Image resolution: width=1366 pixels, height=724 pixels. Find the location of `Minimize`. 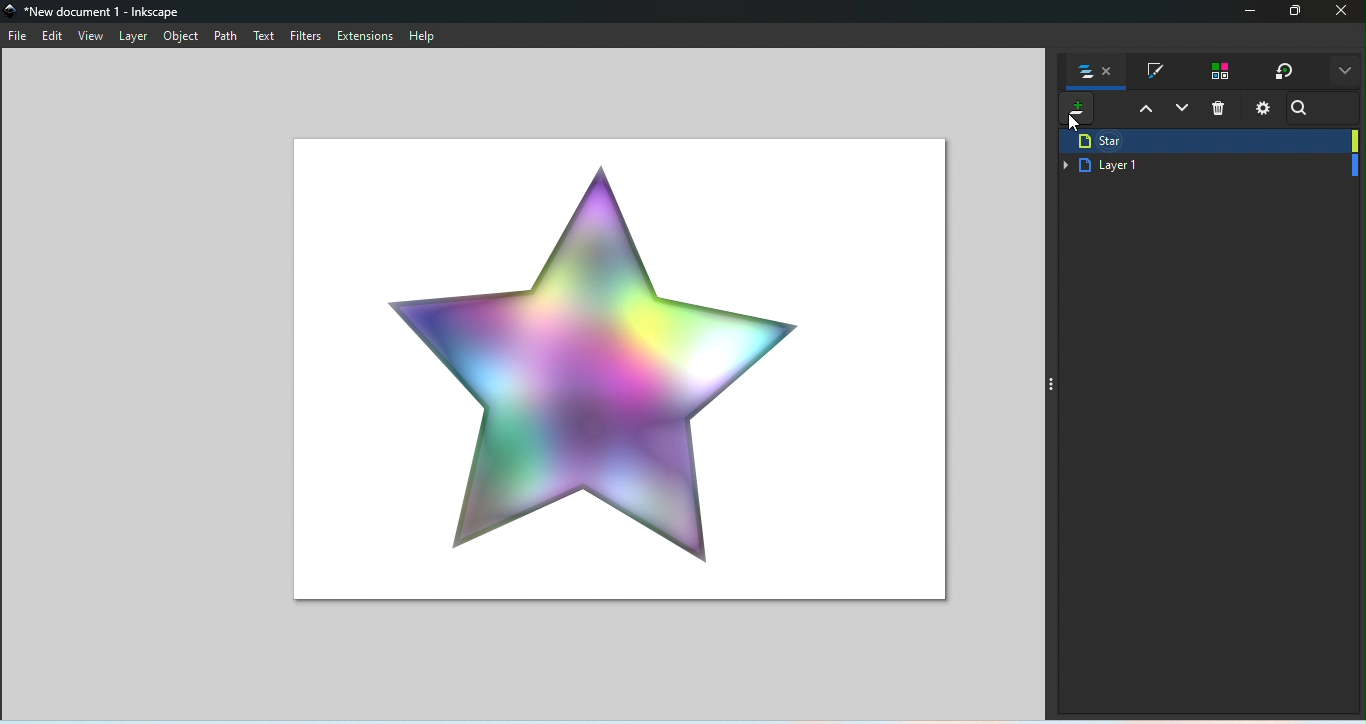

Minimize is located at coordinates (1247, 13).